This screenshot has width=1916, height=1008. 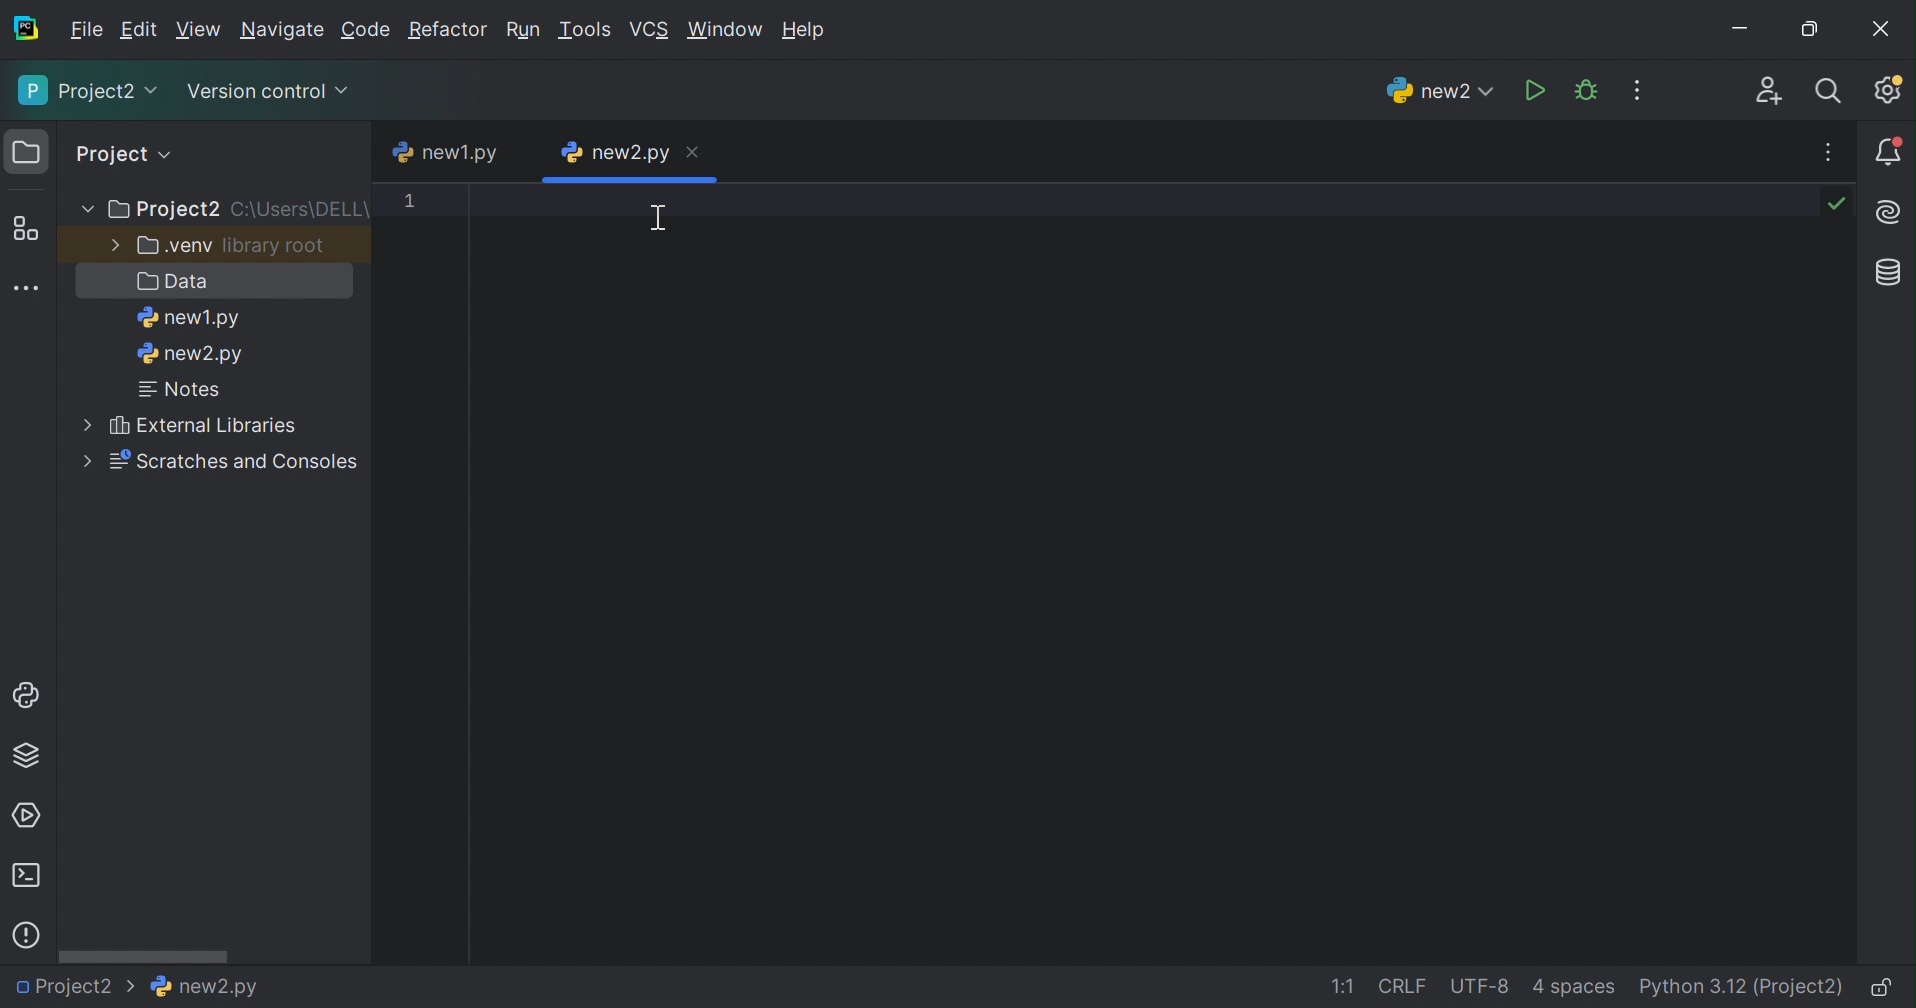 I want to click on Minimize, so click(x=1741, y=23).